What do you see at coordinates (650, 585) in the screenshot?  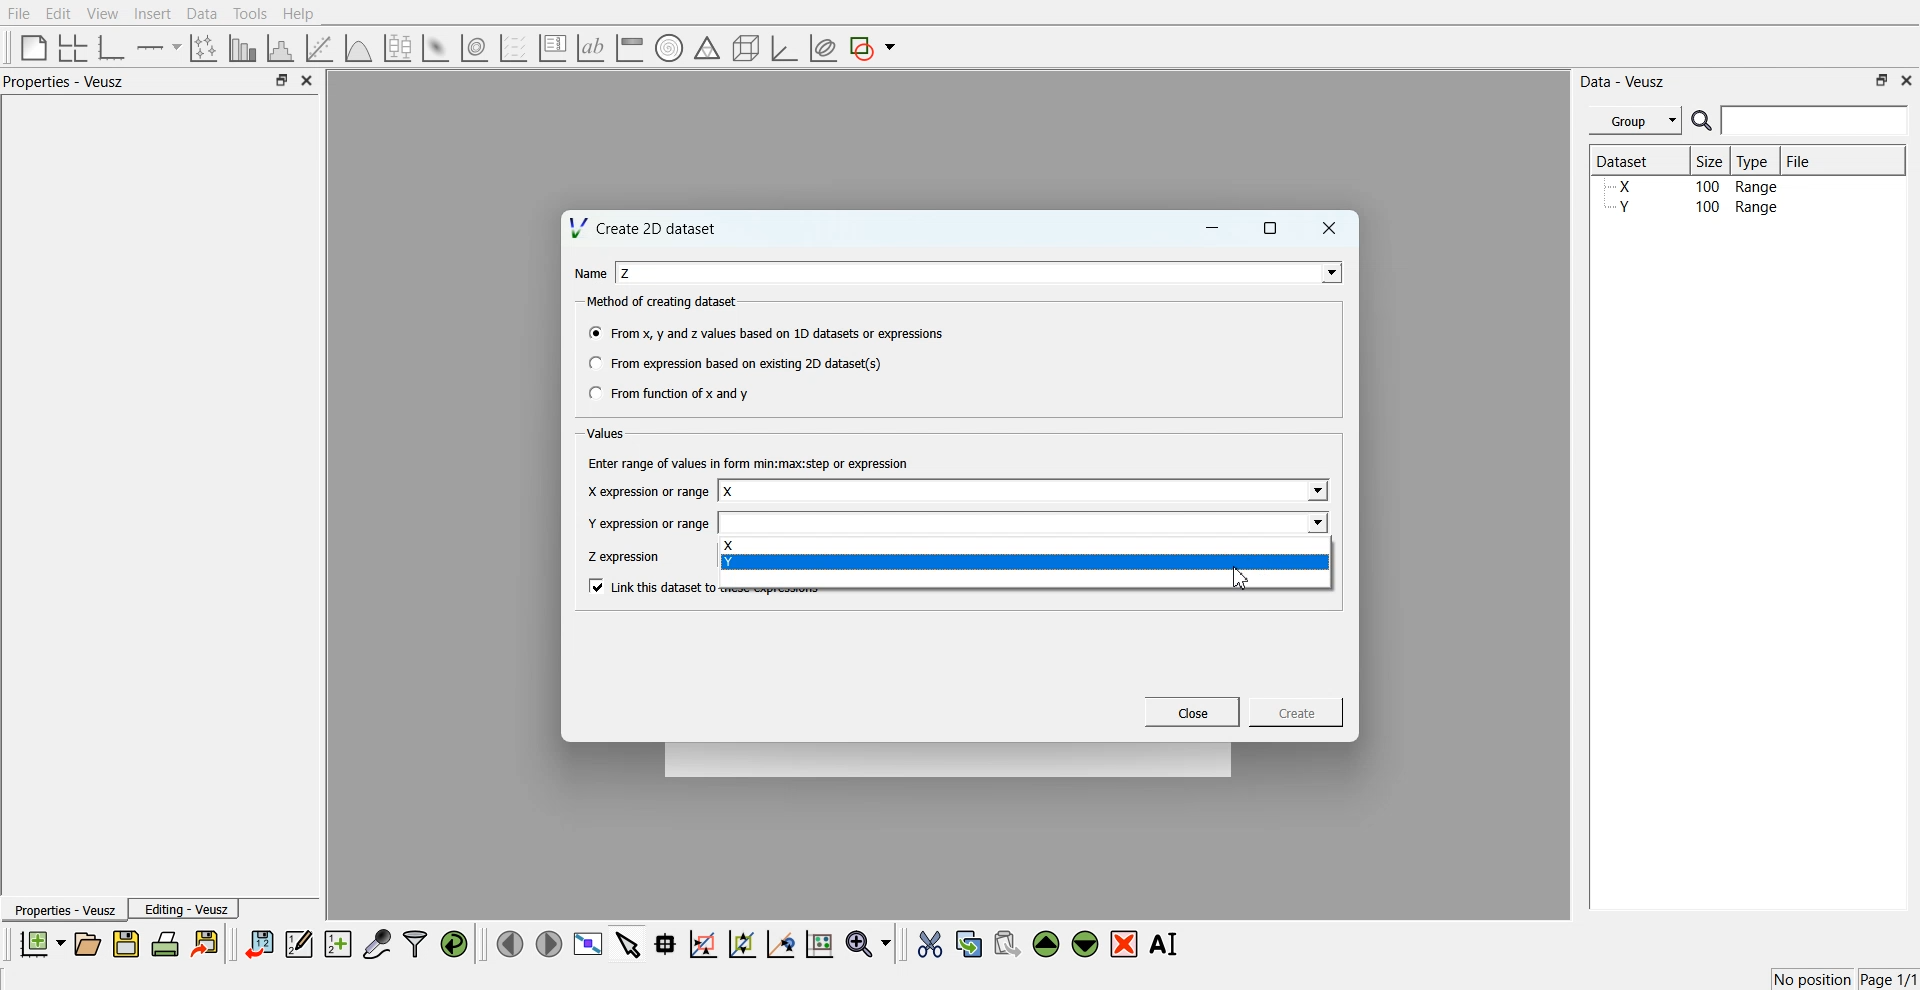 I see `il [Link this dataset to these expressions` at bounding box center [650, 585].